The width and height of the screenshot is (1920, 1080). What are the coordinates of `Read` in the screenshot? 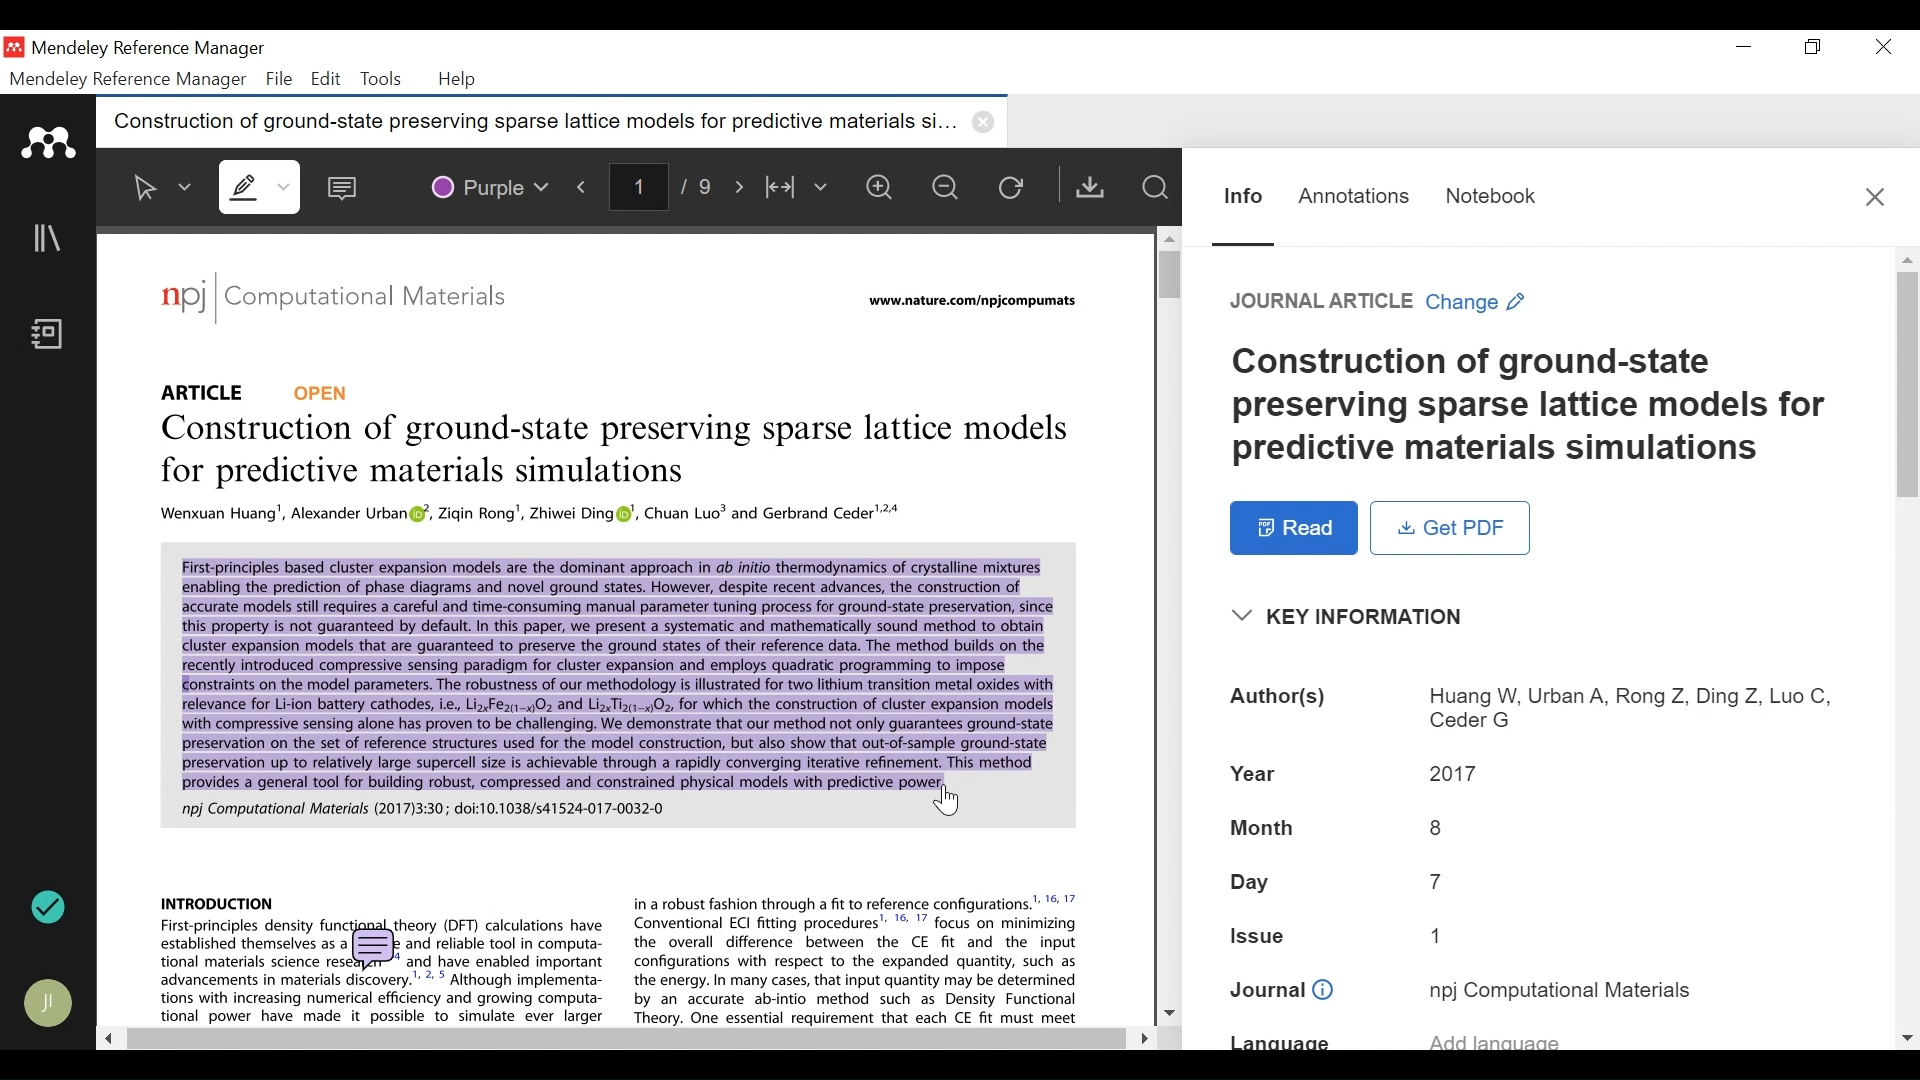 It's located at (1295, 528).